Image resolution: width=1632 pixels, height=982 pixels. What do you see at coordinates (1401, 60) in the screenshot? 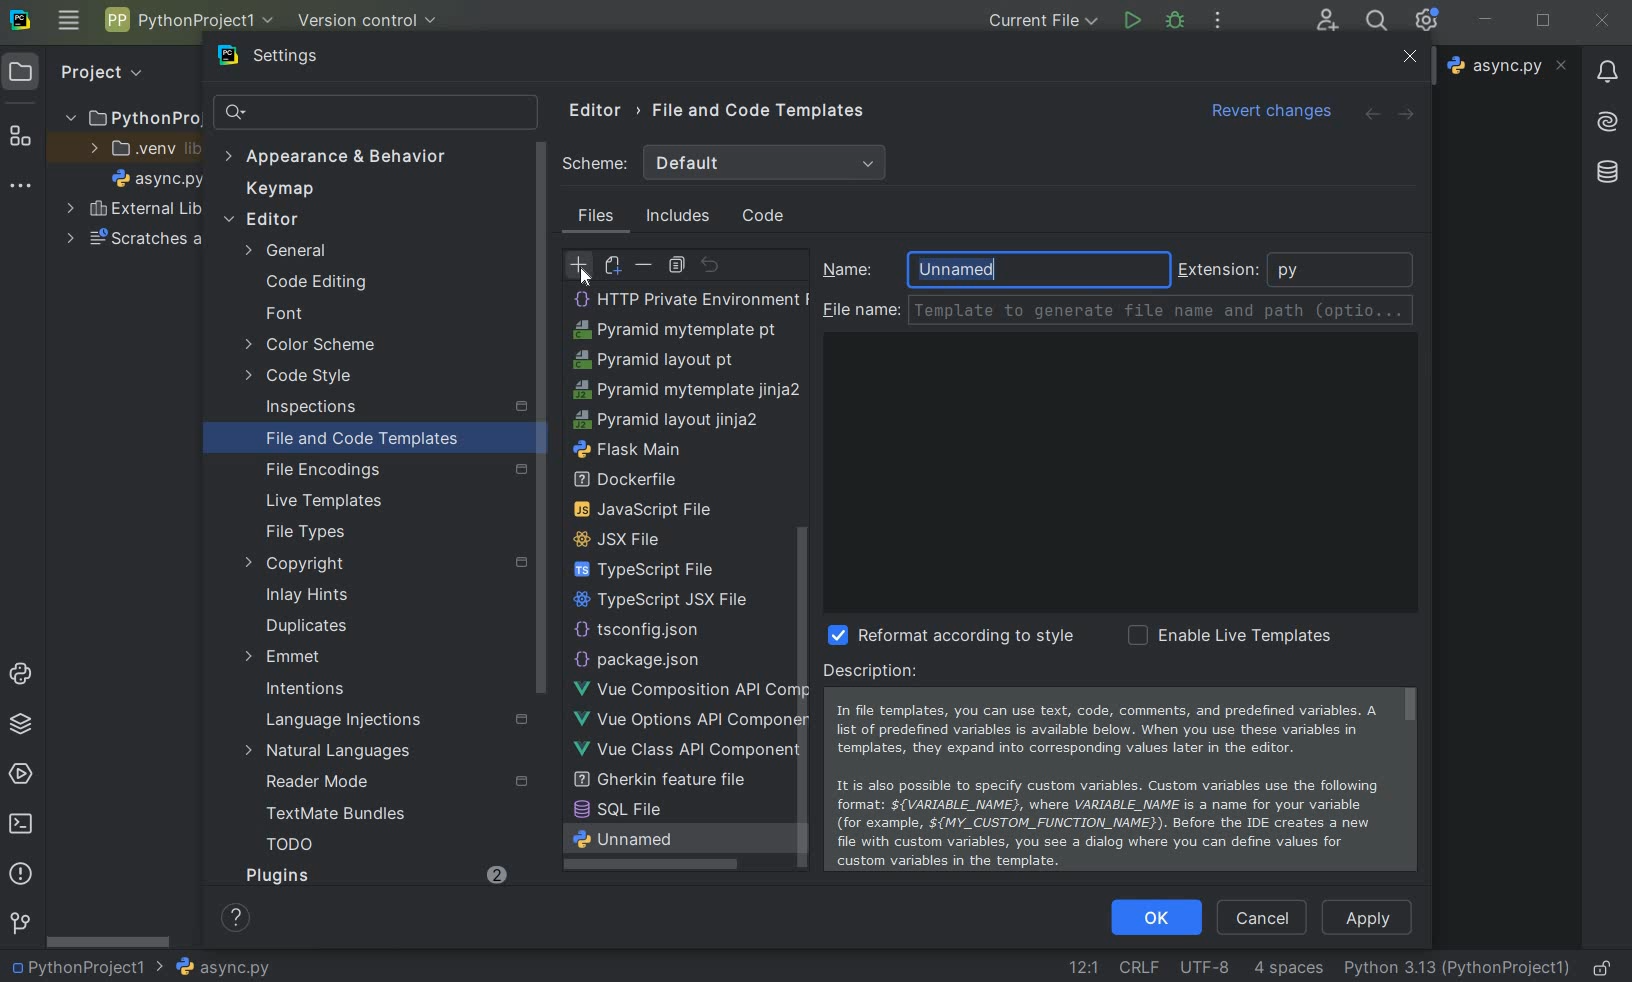
I see `close` at bounding box center [1401, 60].